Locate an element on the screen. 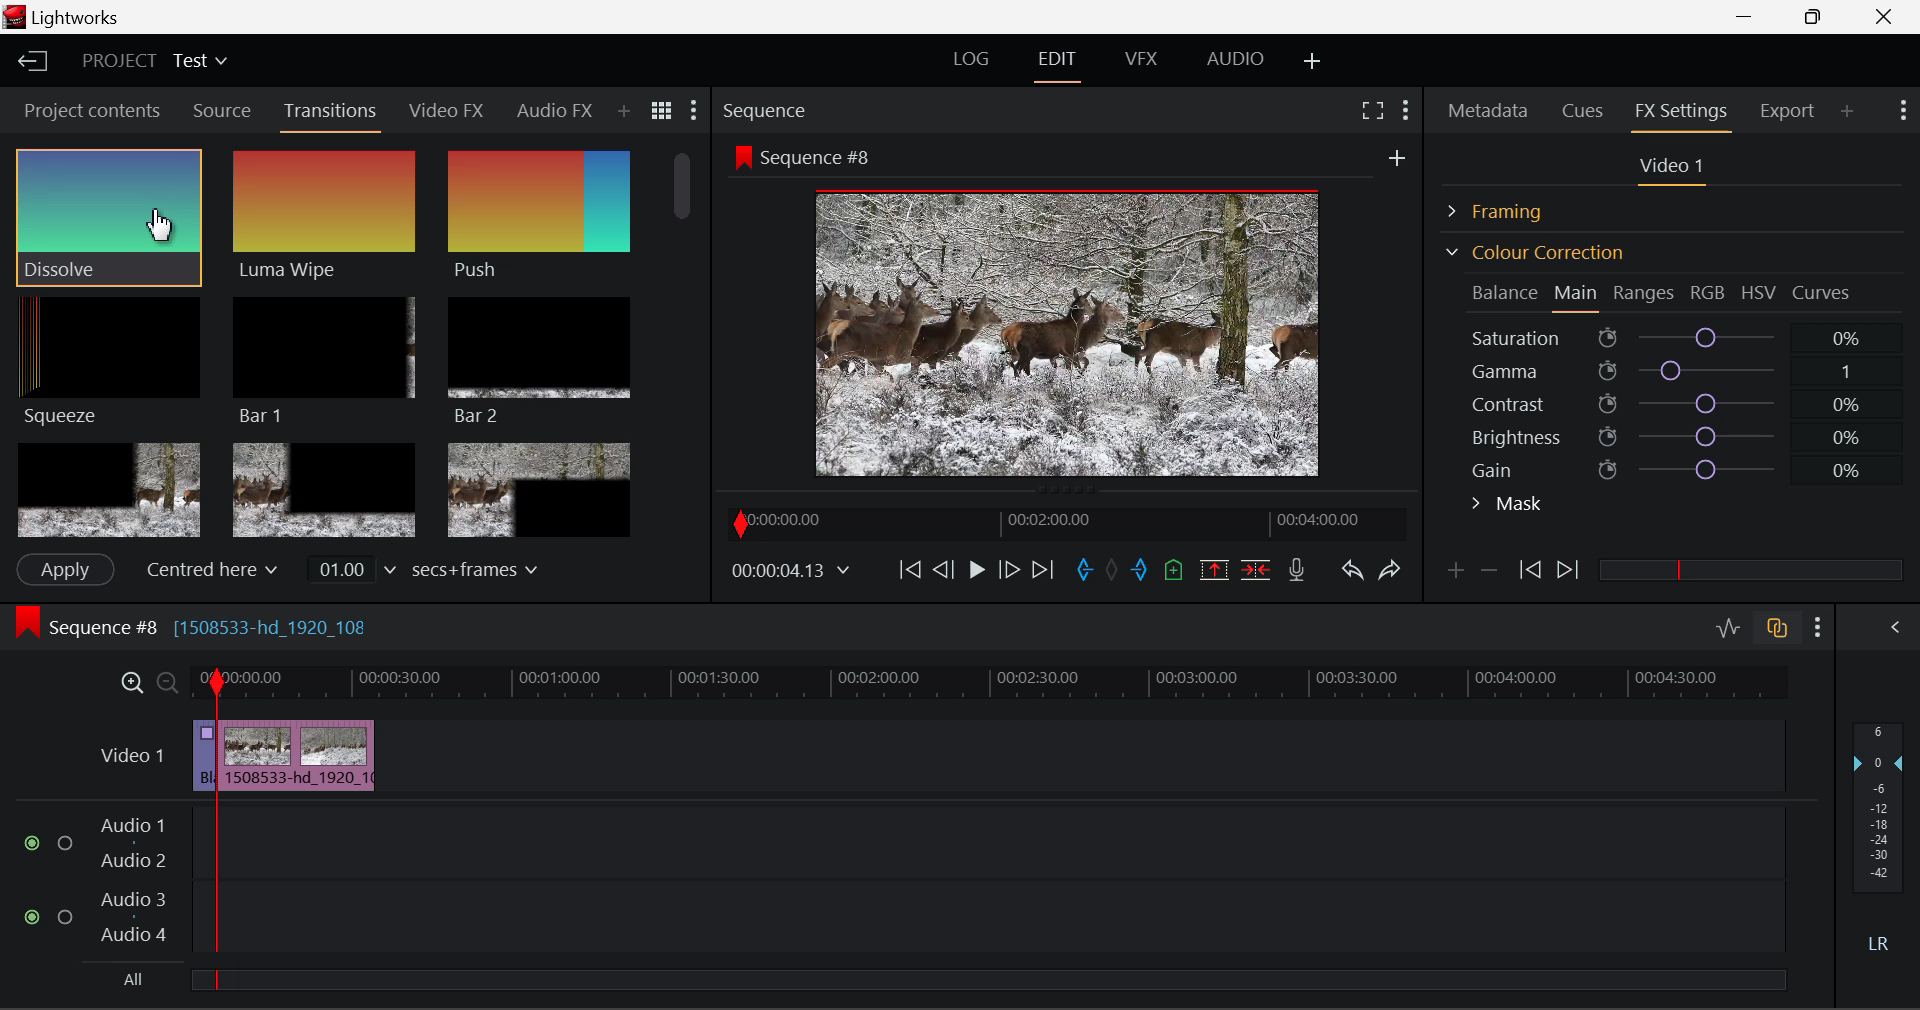 This screenshot has height=1010, width=1920. Sequence #8 is located at coordinates (220, 622).